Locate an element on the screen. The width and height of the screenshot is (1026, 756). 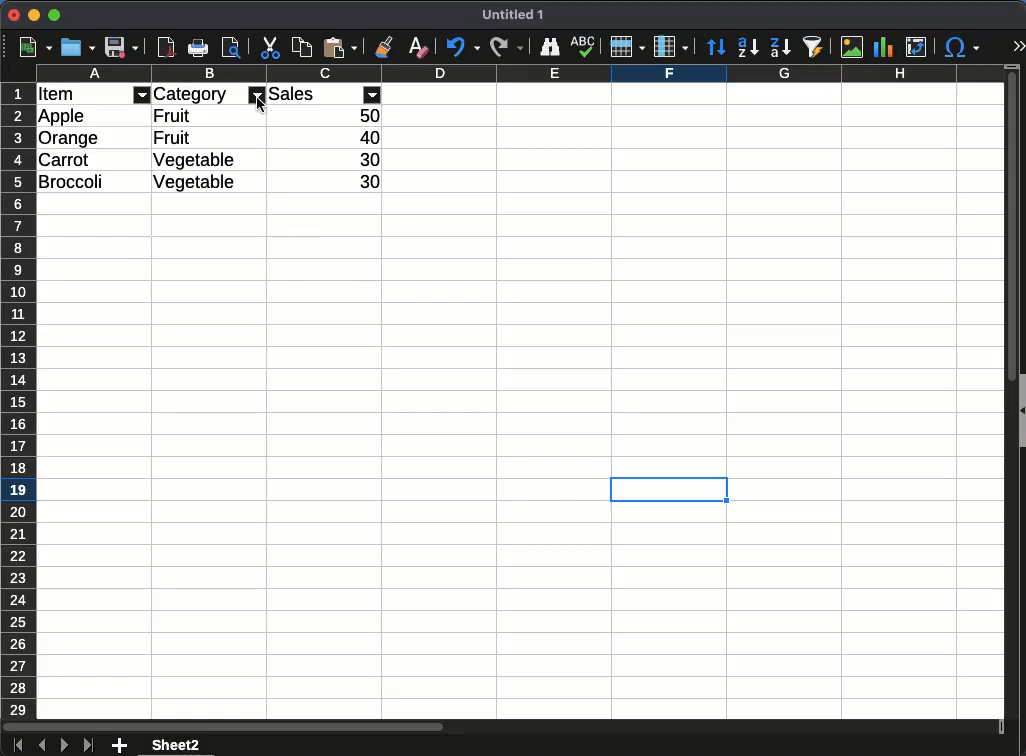
40 is located at coordinates (367, 136).